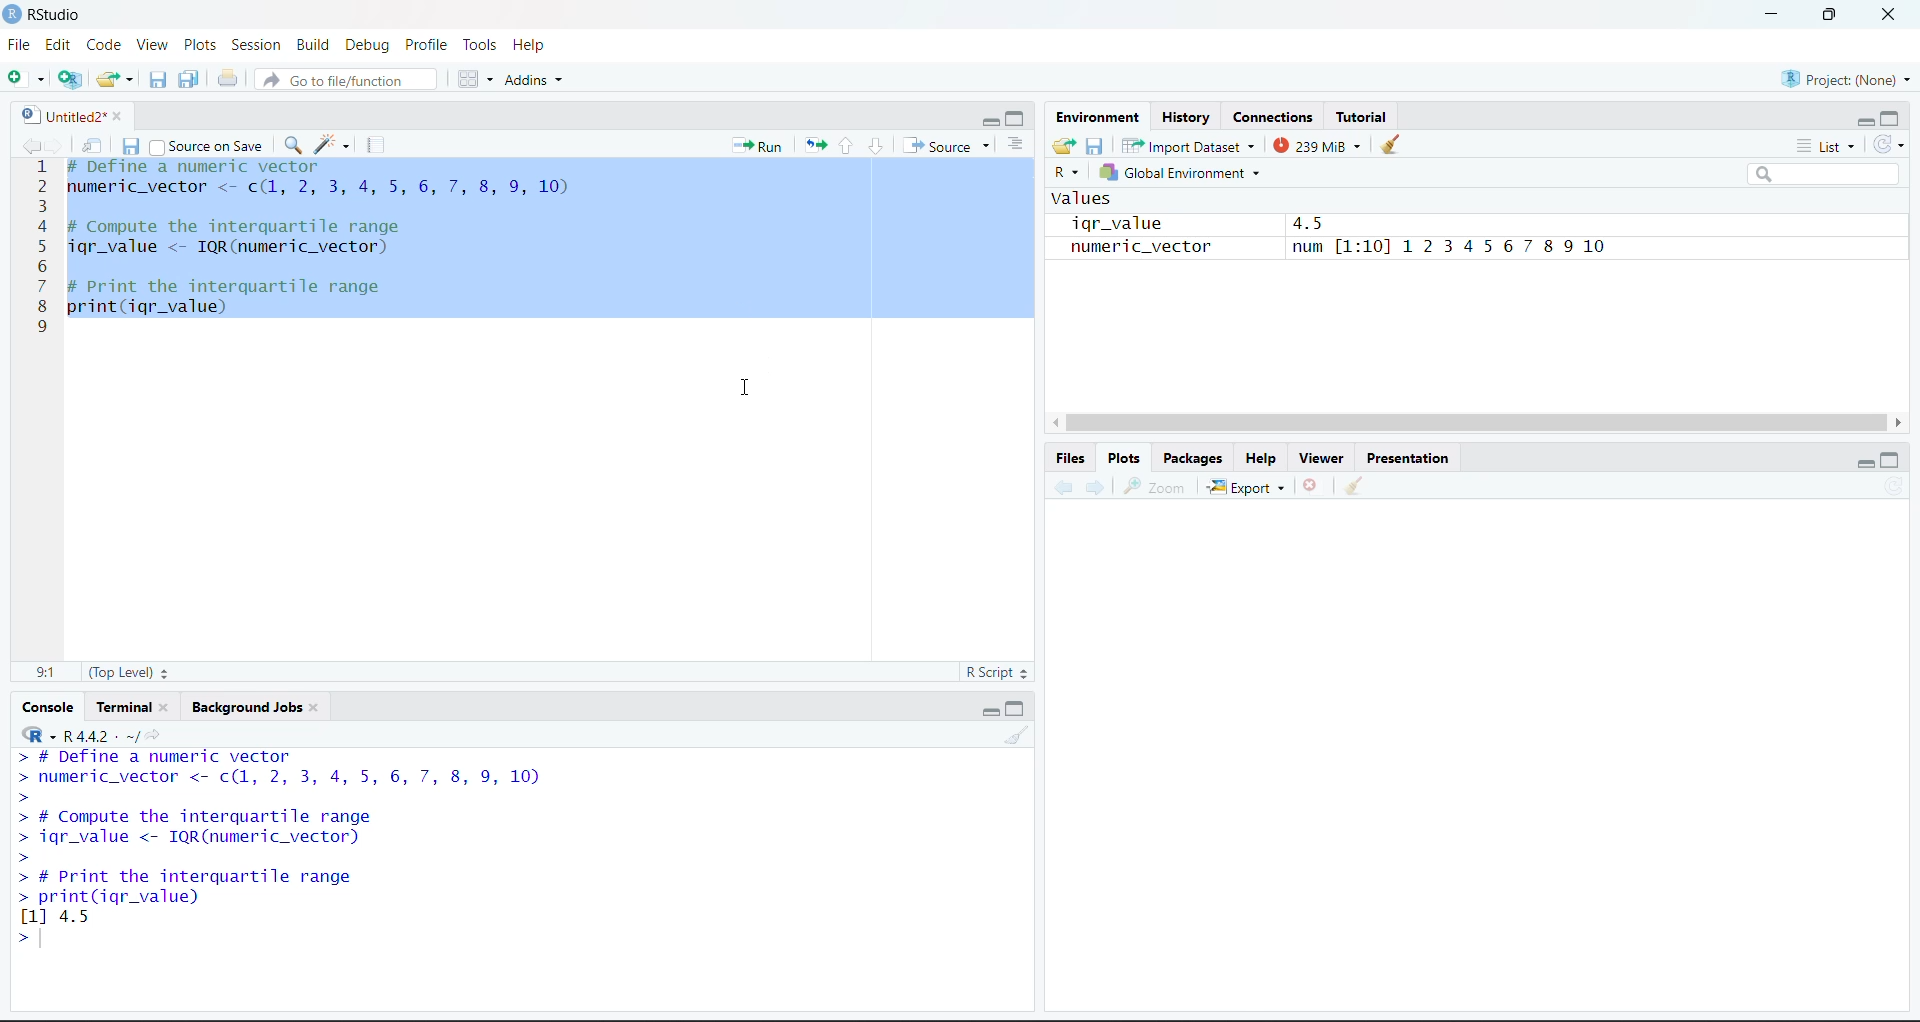 This screenshot has width=1920, height=1022. Describe the element at coordinates (1885, 16) in the screenshot. I see `Close` at that location.